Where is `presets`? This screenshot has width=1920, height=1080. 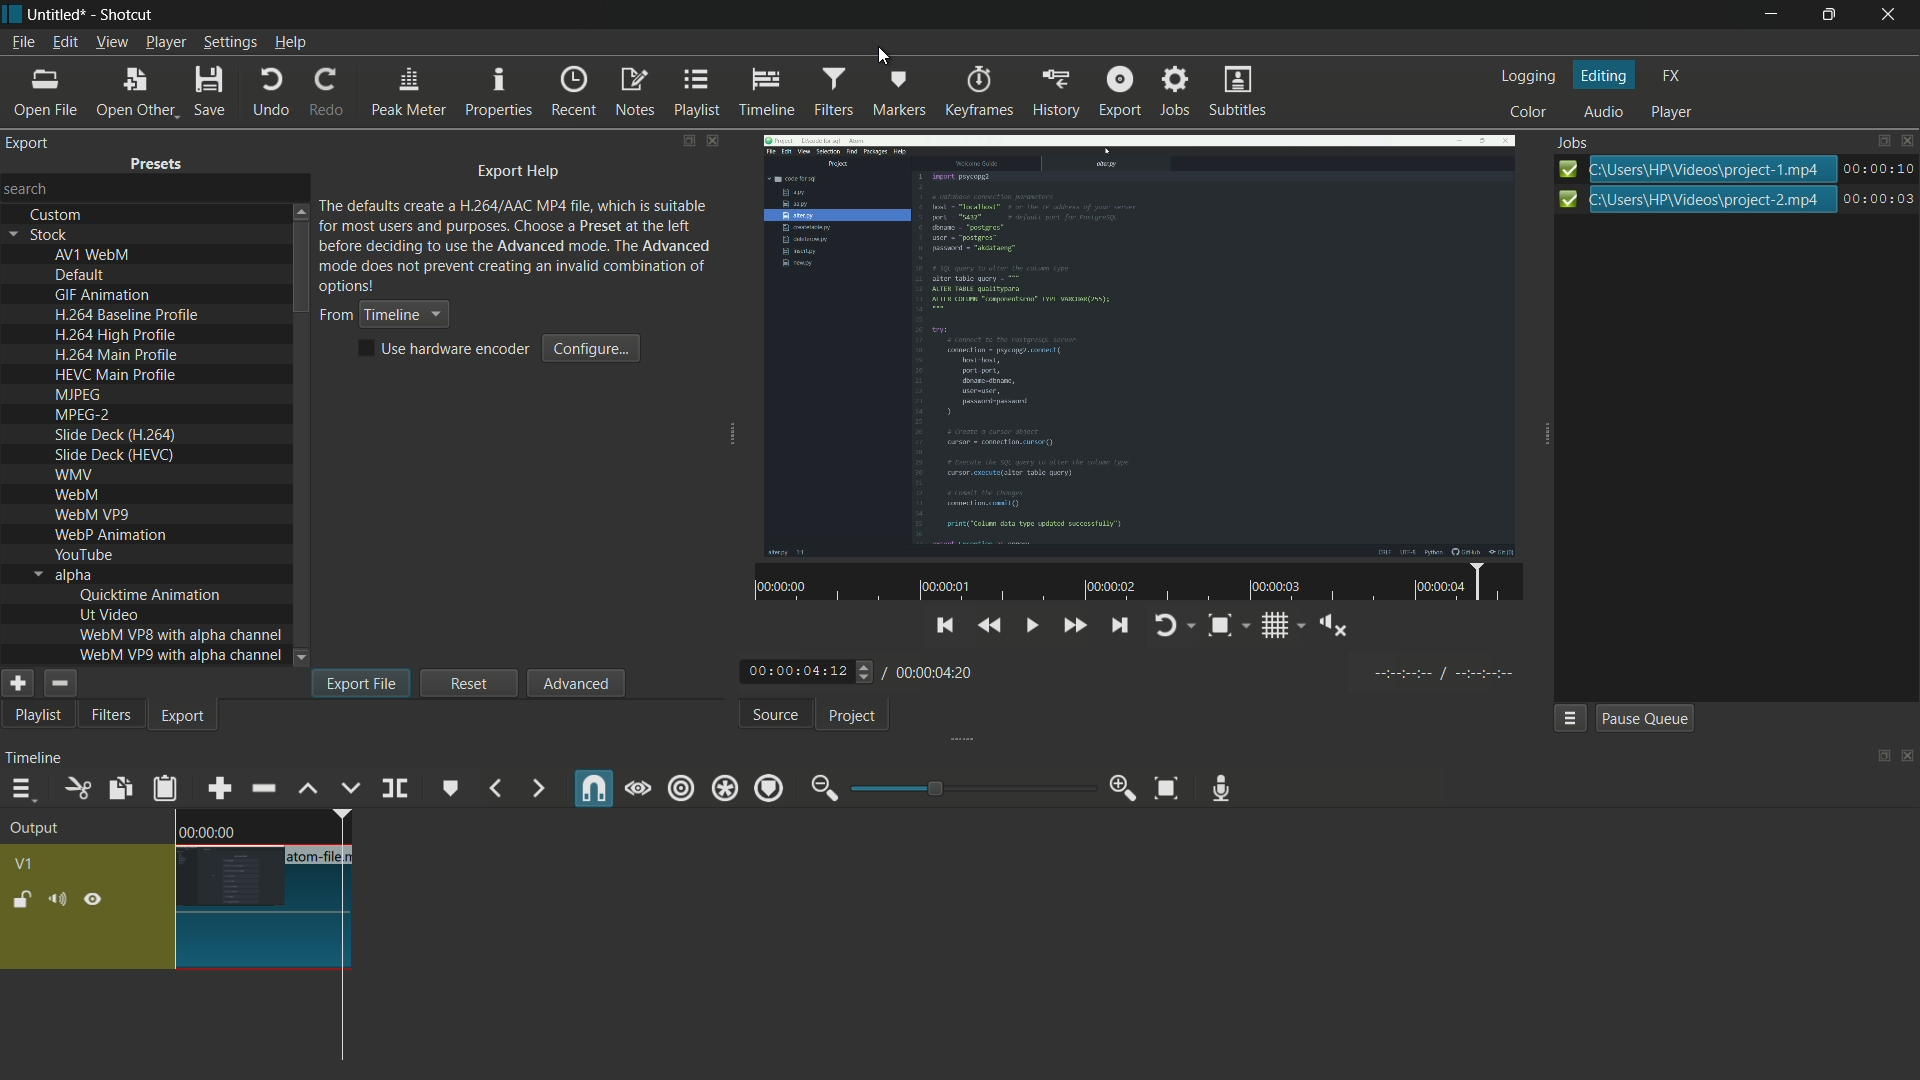
presets is located at coordinates (157, 167).